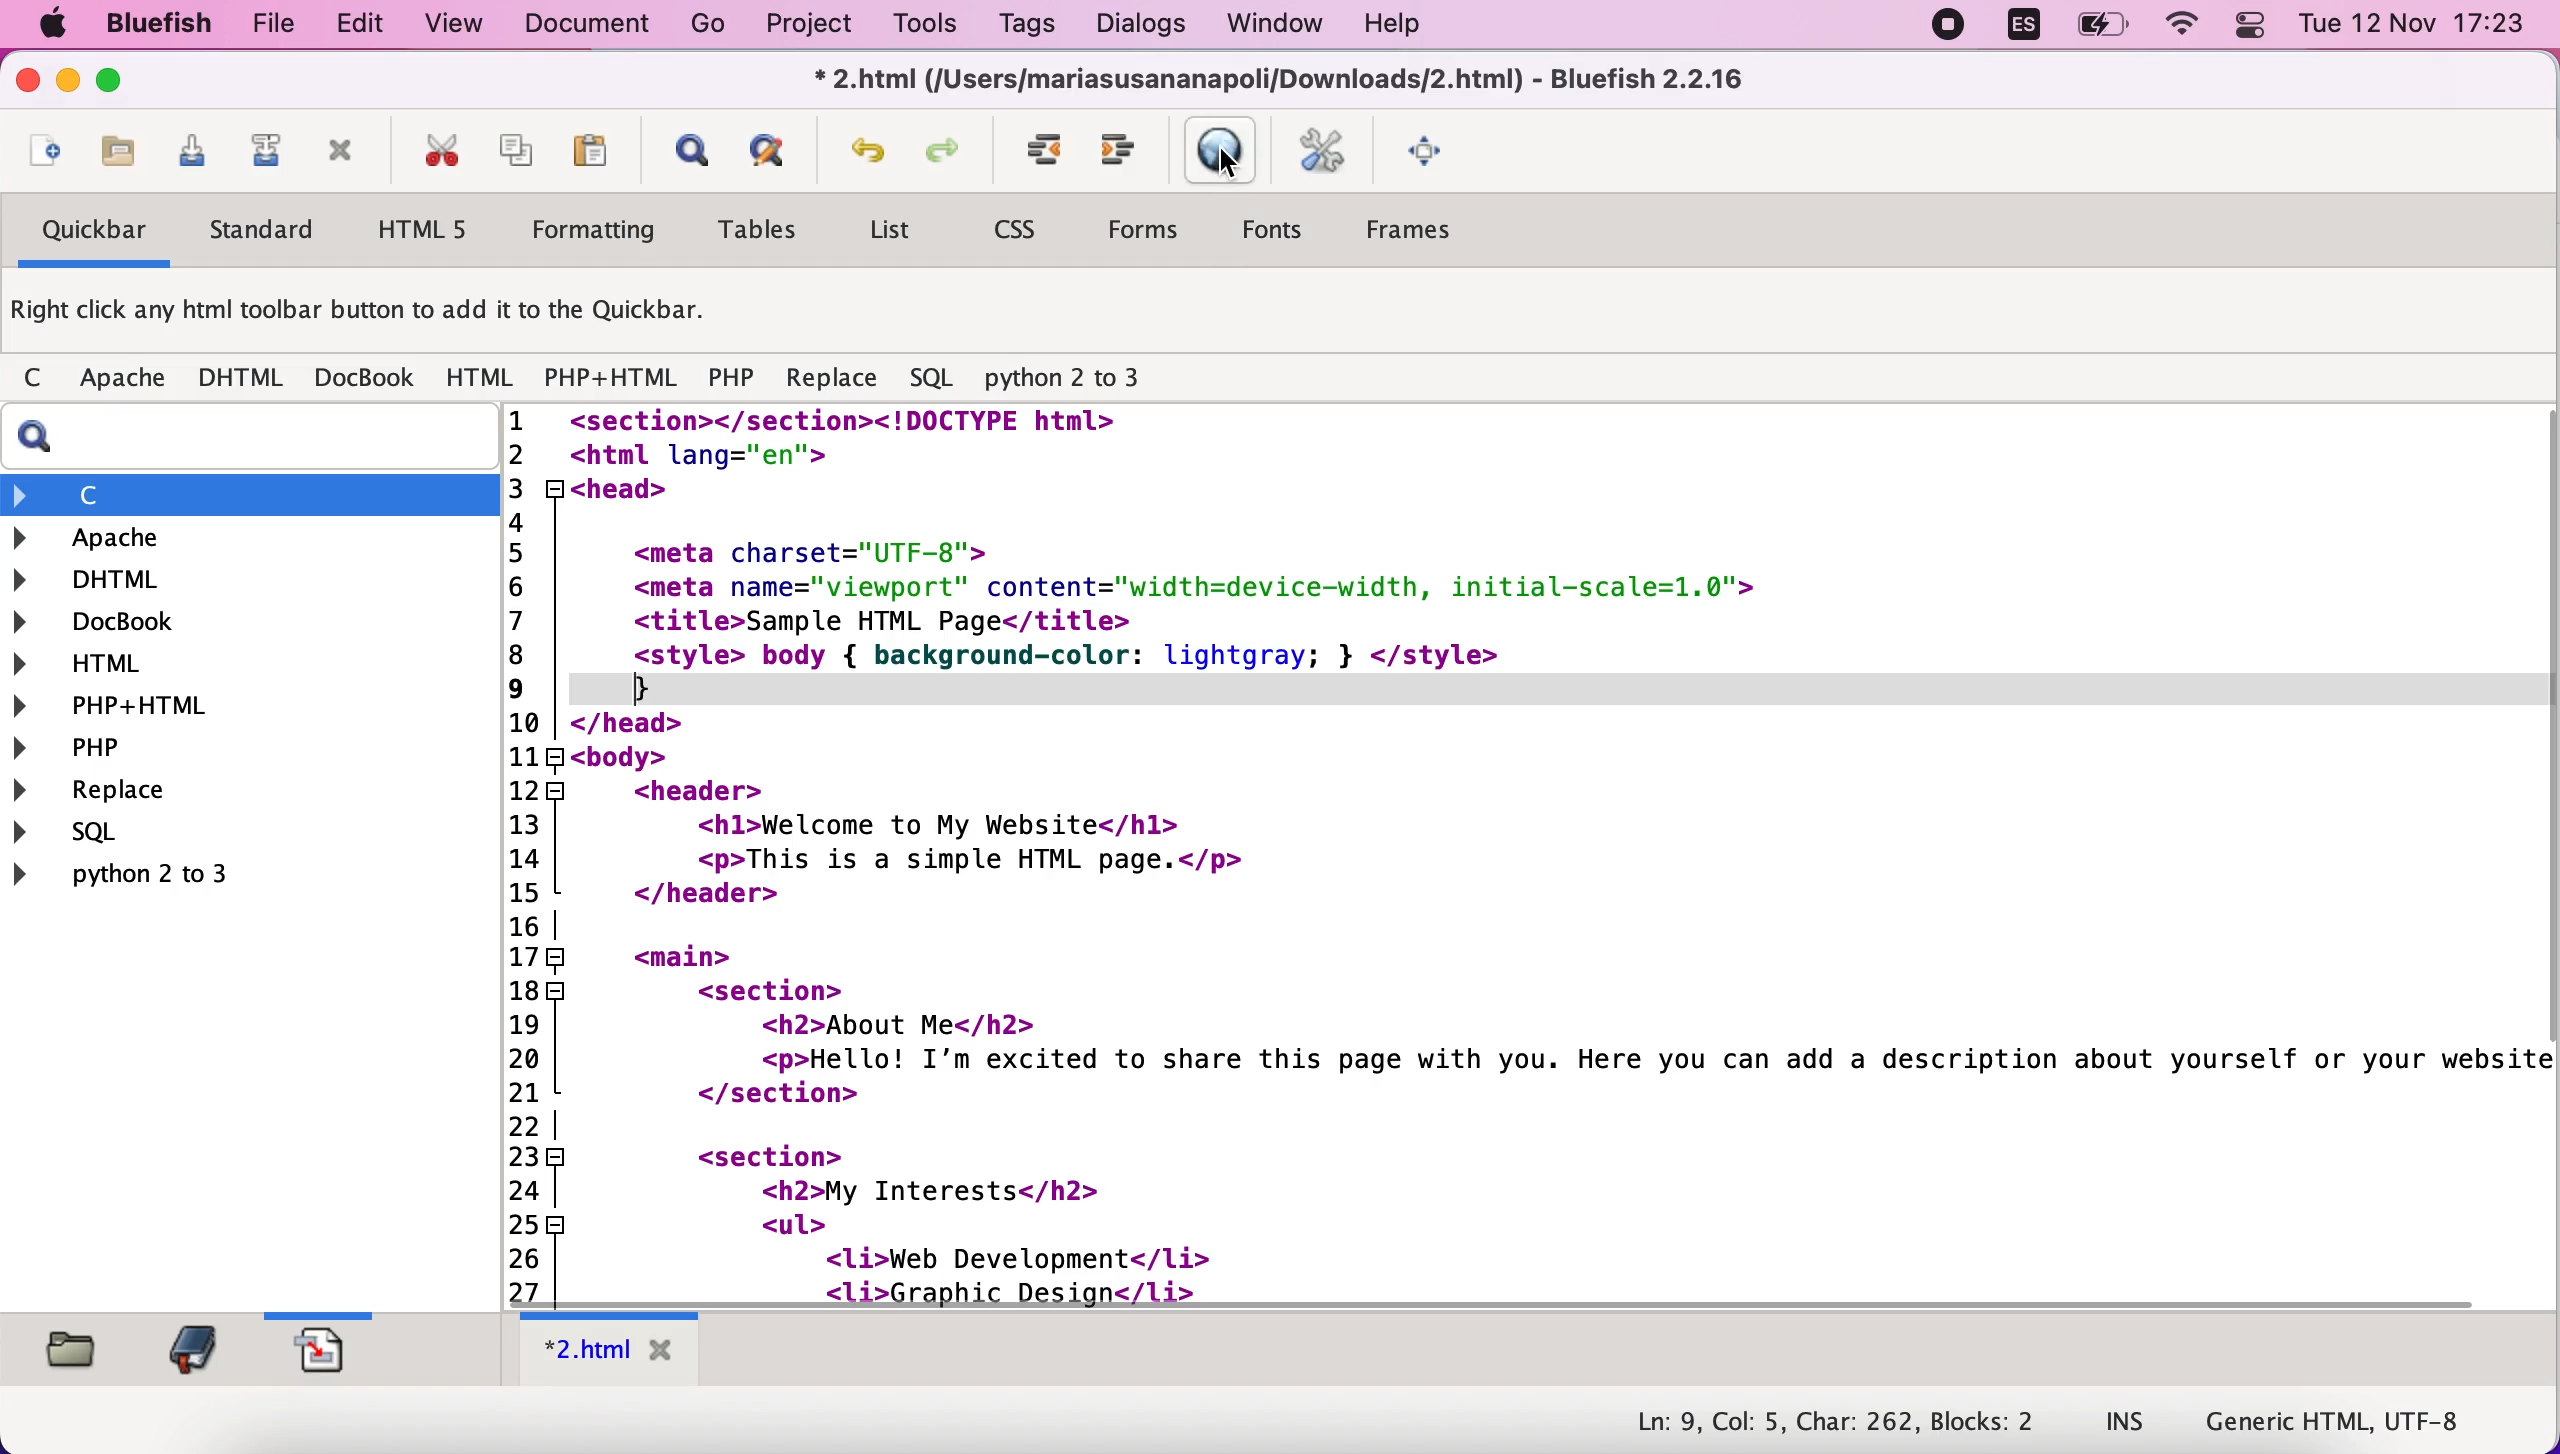 The height and width of the screenshot is (1454, 2560). I want to click on php+html, so click(237, 707).